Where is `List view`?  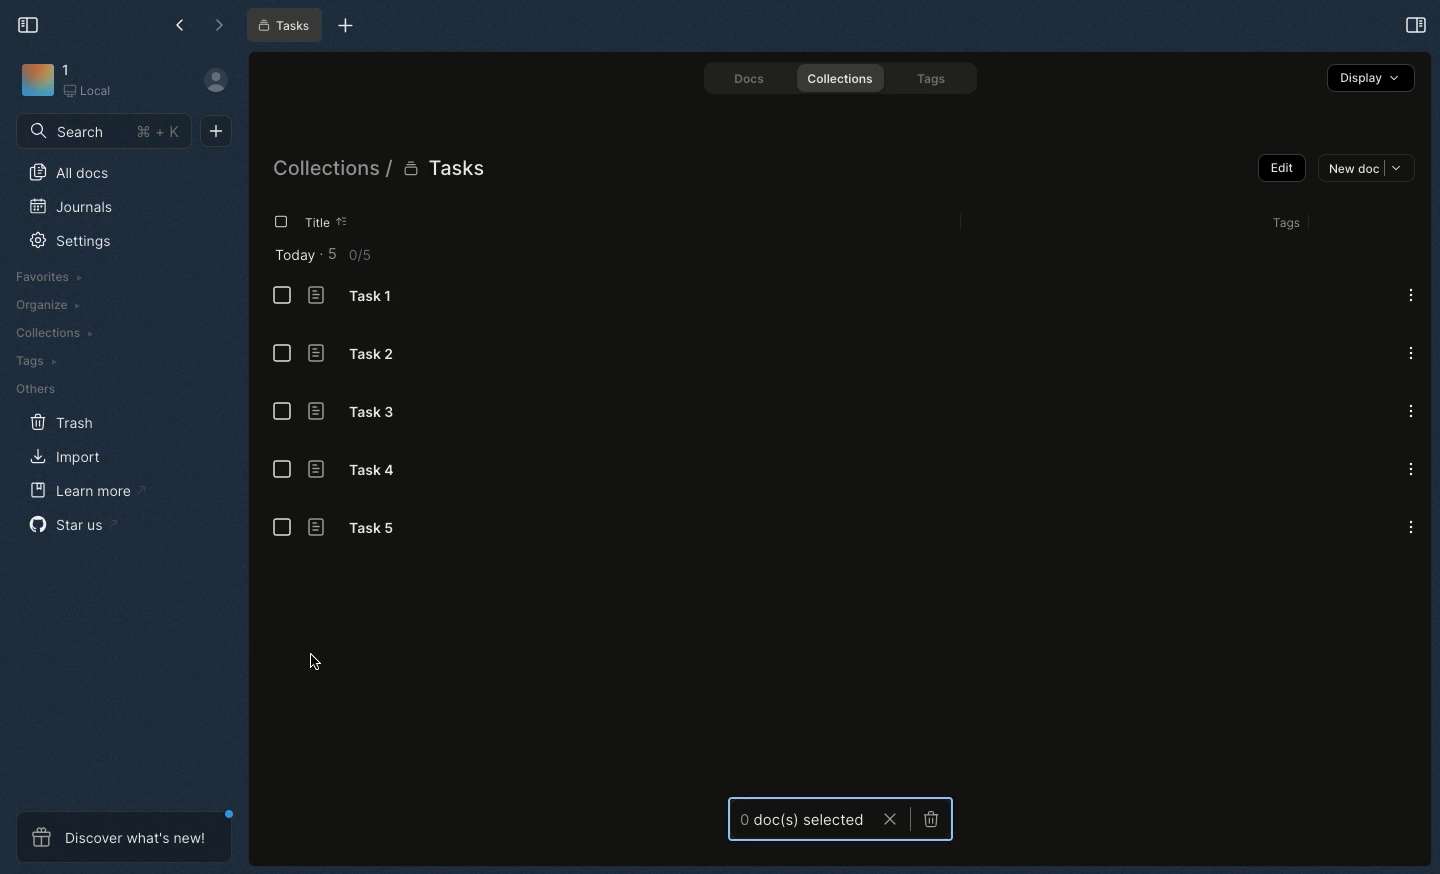 List view is located at coordinates (280, 353).